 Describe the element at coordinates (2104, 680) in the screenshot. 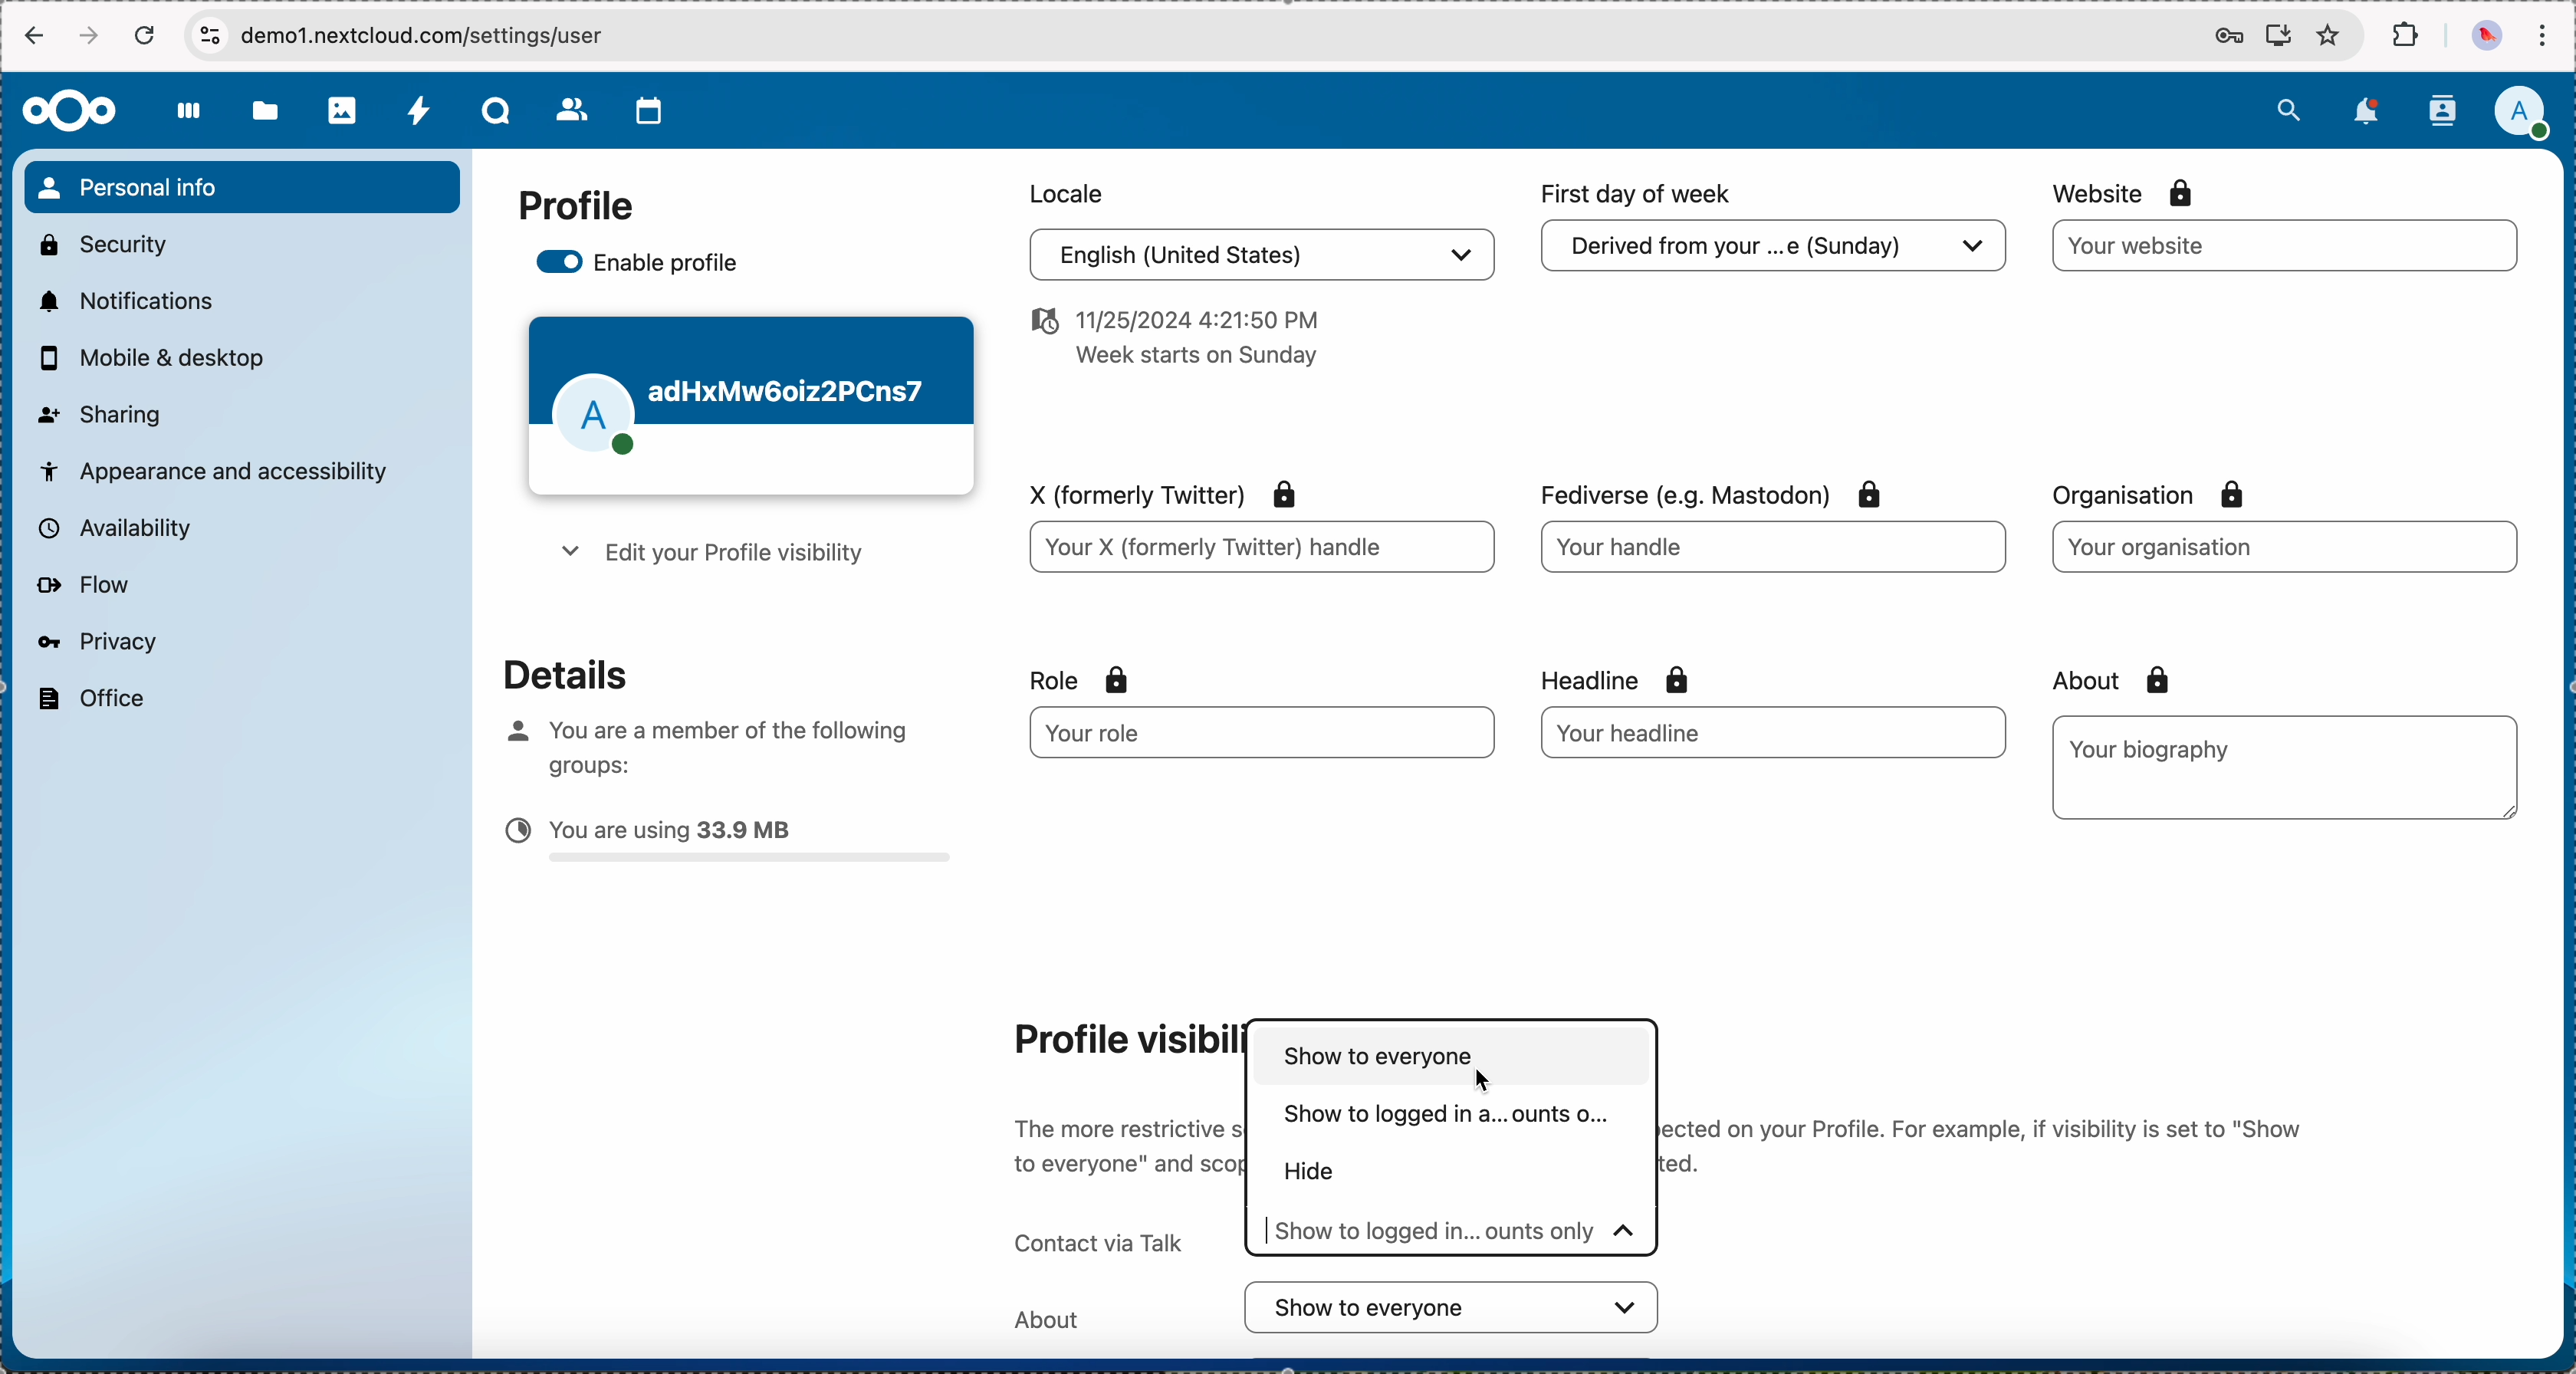

I see `about` at that location.